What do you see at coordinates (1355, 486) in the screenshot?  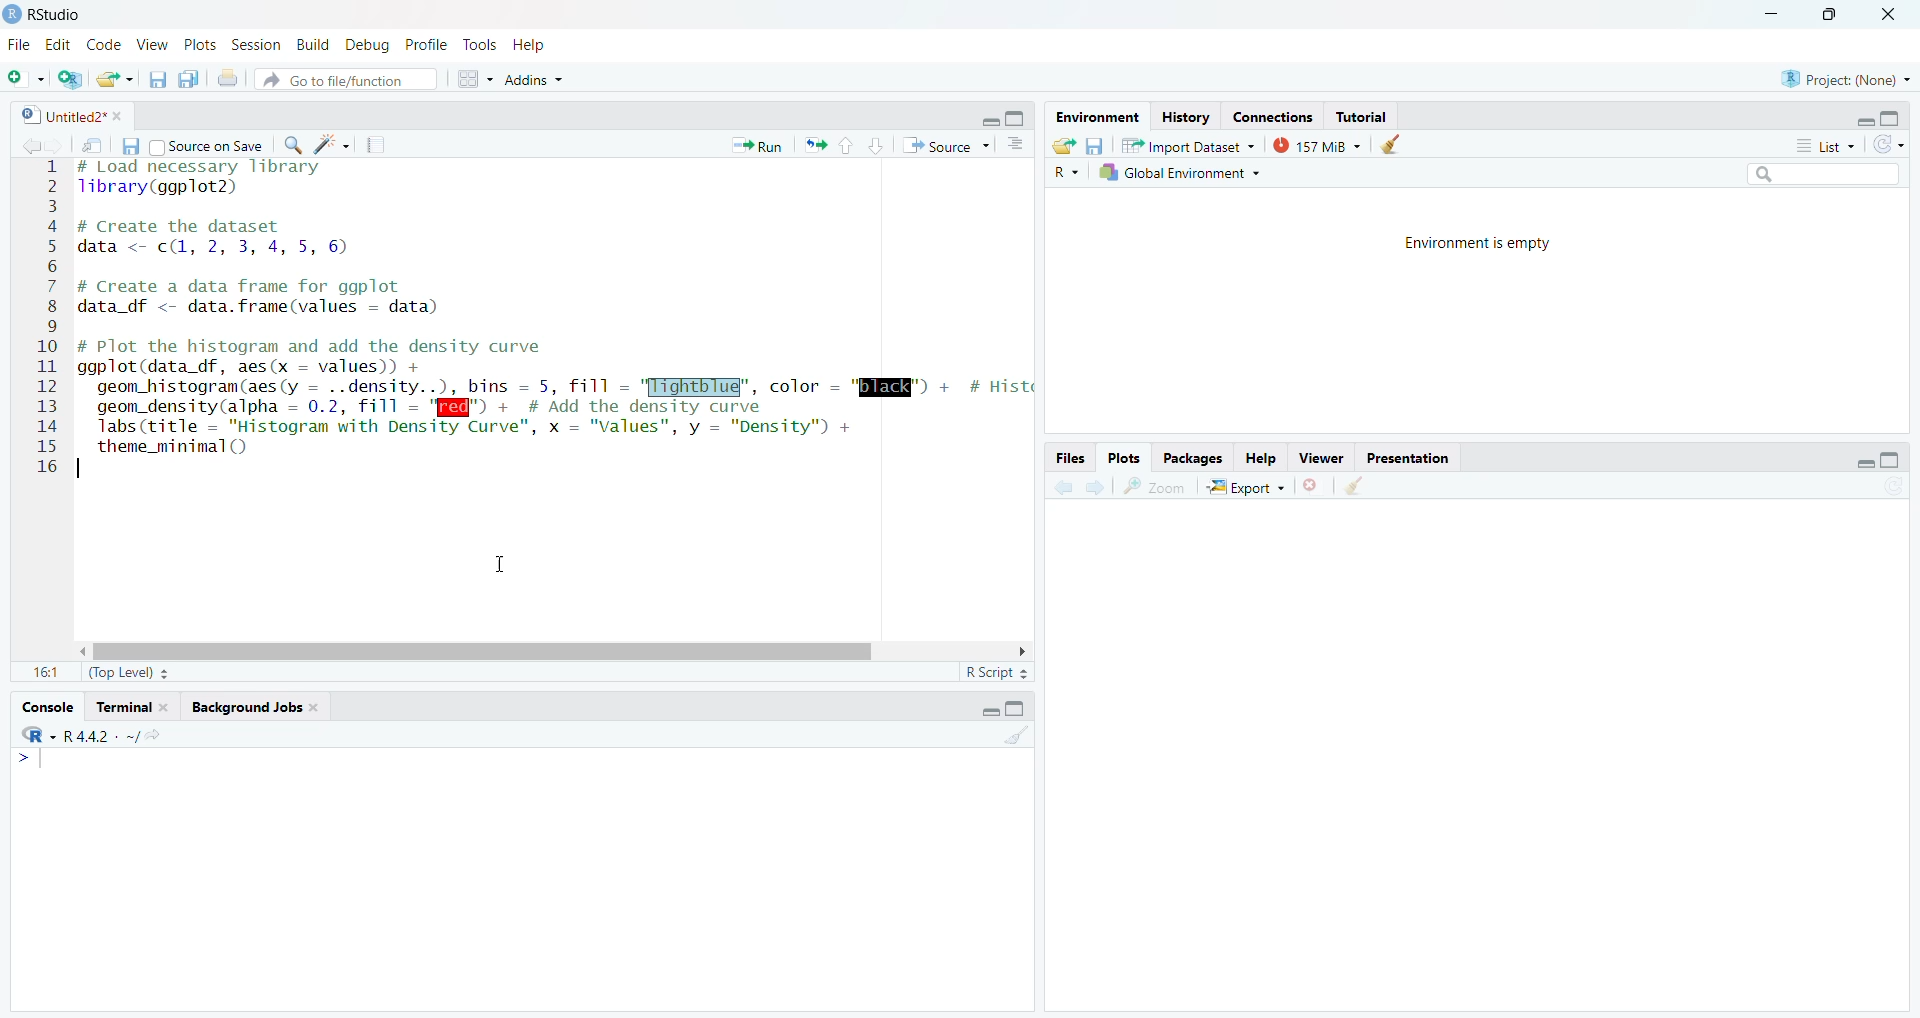 I see `clear all plots` at bounding box center [1355, 486].